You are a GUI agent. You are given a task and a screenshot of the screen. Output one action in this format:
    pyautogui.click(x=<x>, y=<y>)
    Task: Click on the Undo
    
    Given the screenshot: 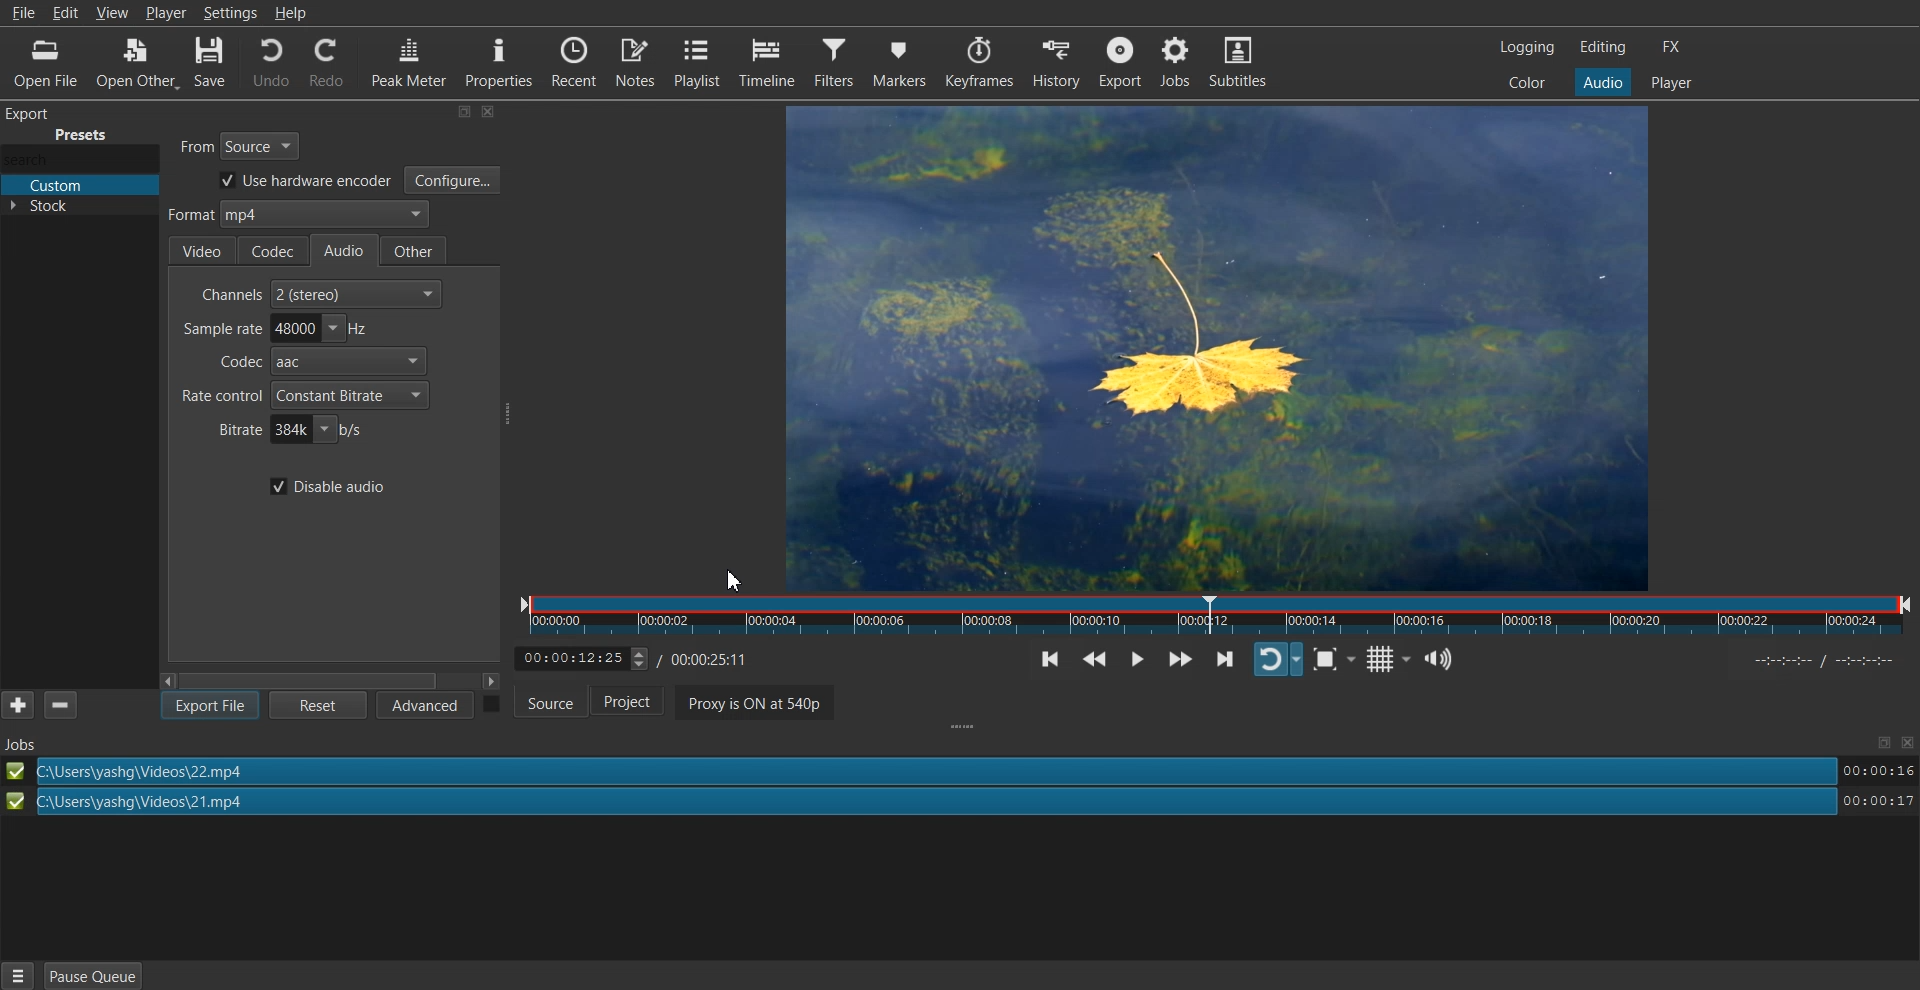 What is the action you would take?
    pyautogui.click(x=270, y=63)
    